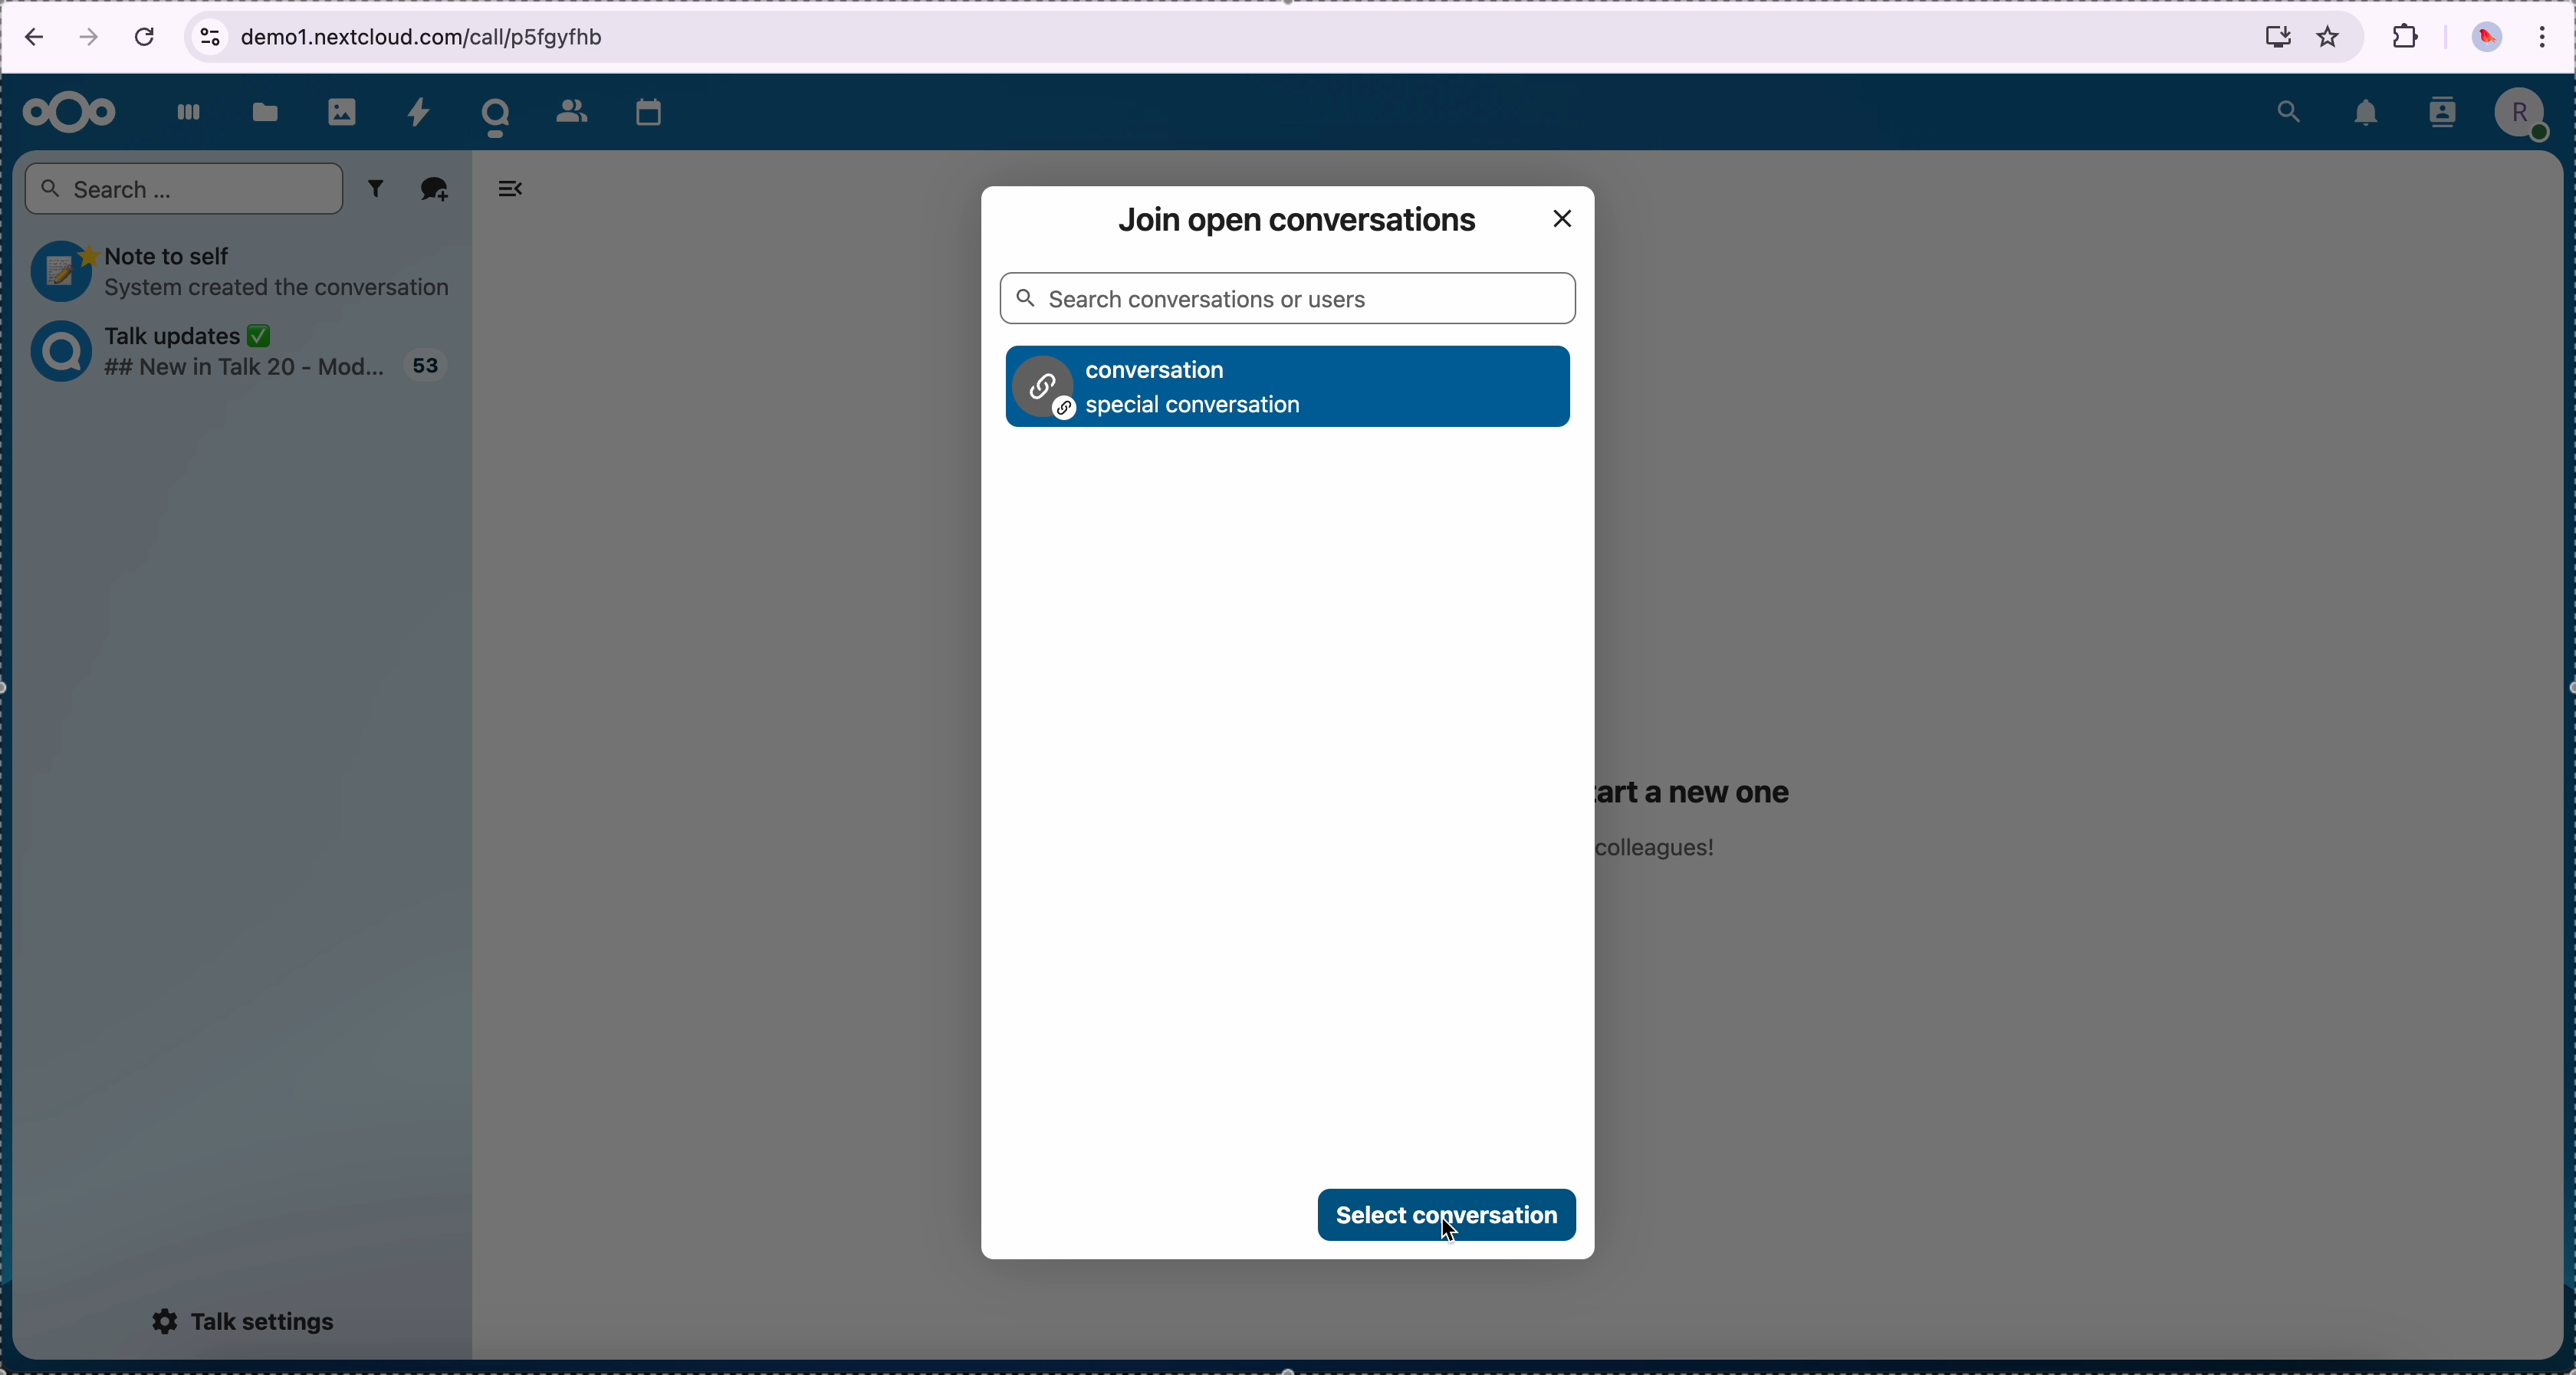 This screenshot has height=1375, width=2576. I want to click on talk updates, so click(420, 364).